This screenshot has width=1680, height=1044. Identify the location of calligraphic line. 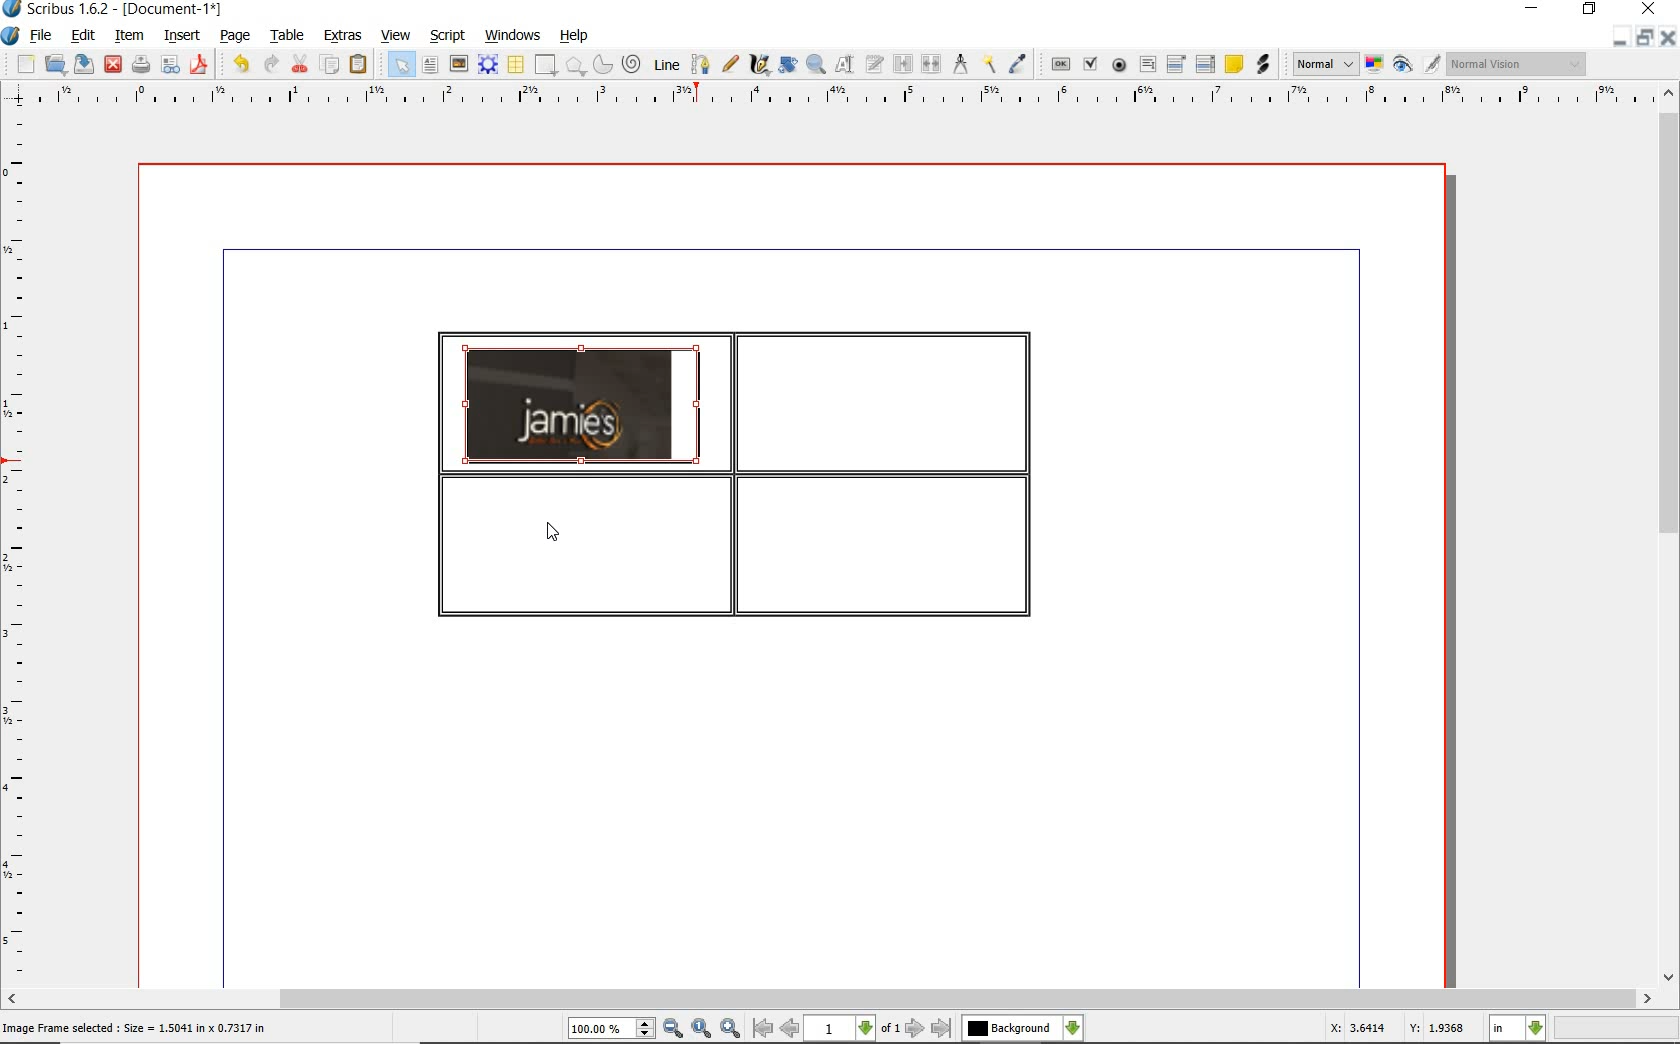
(760, 65).